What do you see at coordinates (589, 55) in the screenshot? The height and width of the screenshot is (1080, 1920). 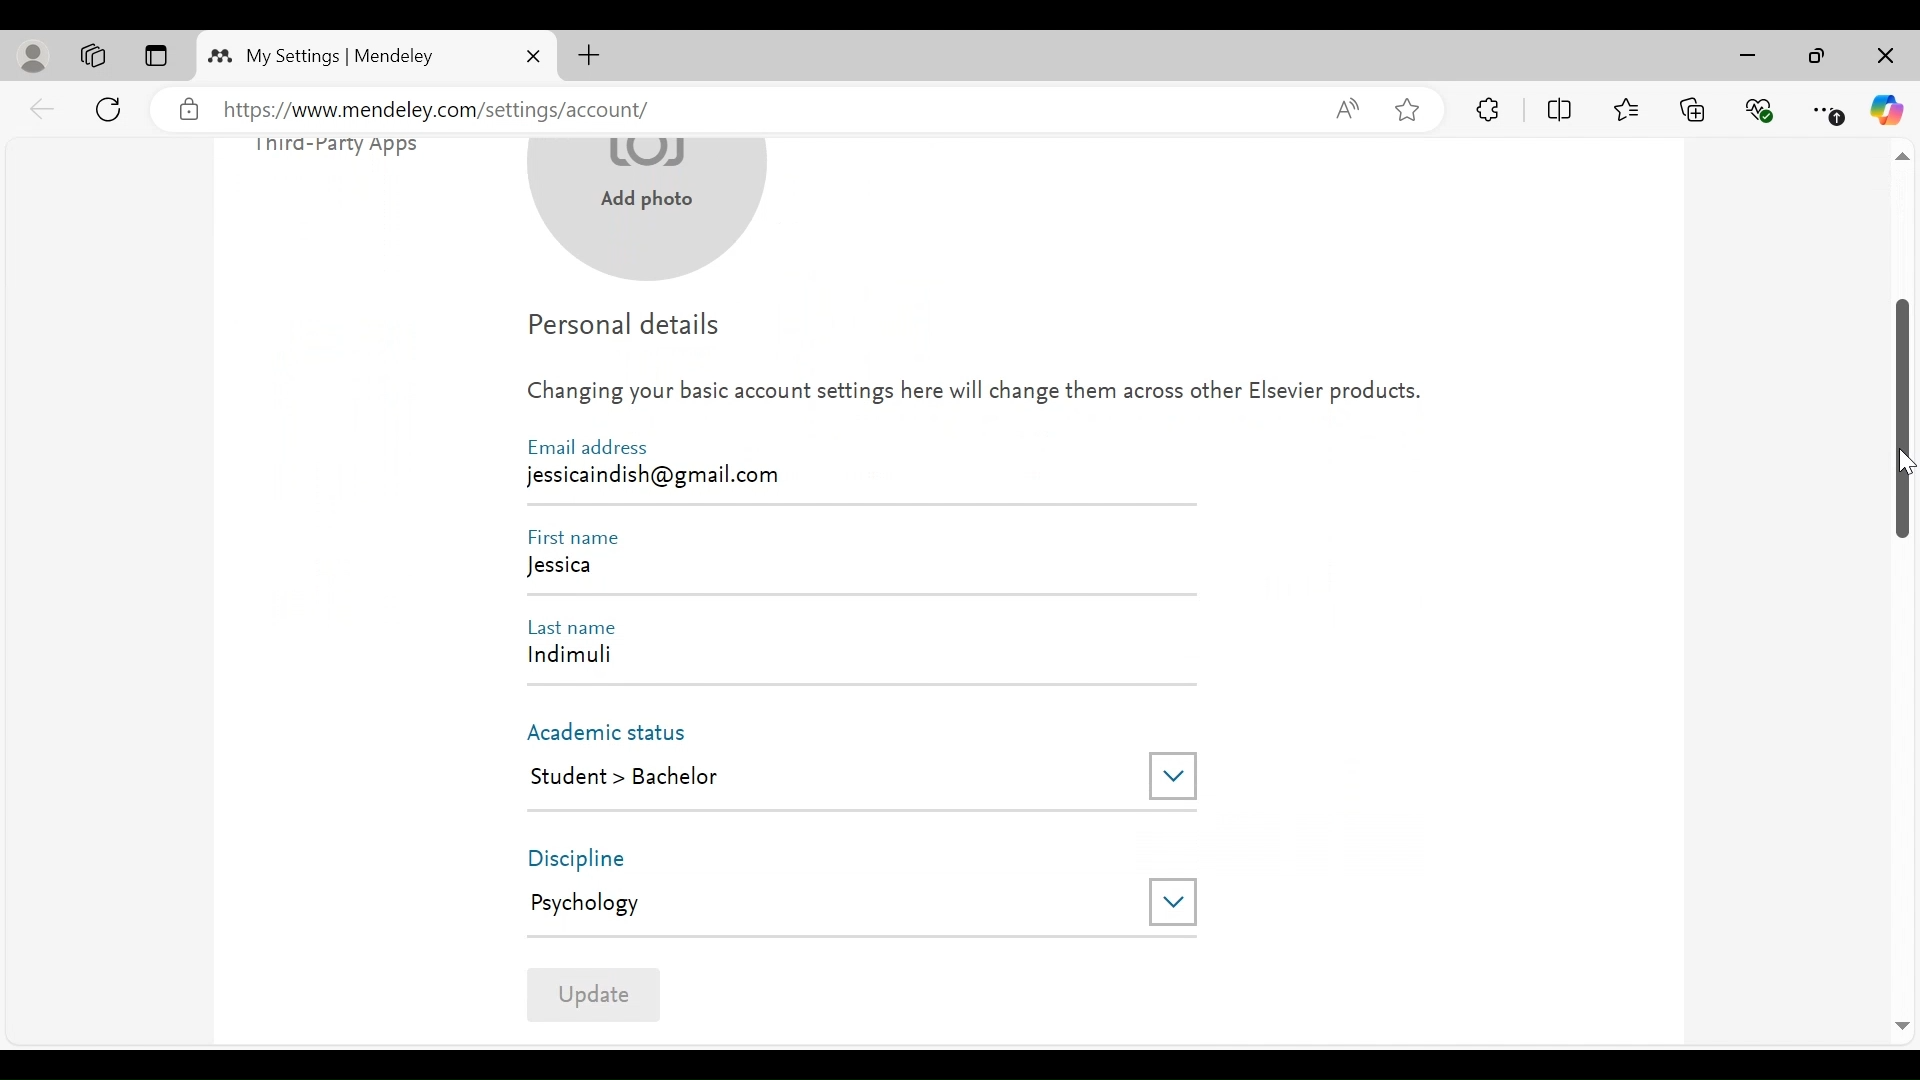 I see `New Tab` at bounding box center [589, 55].